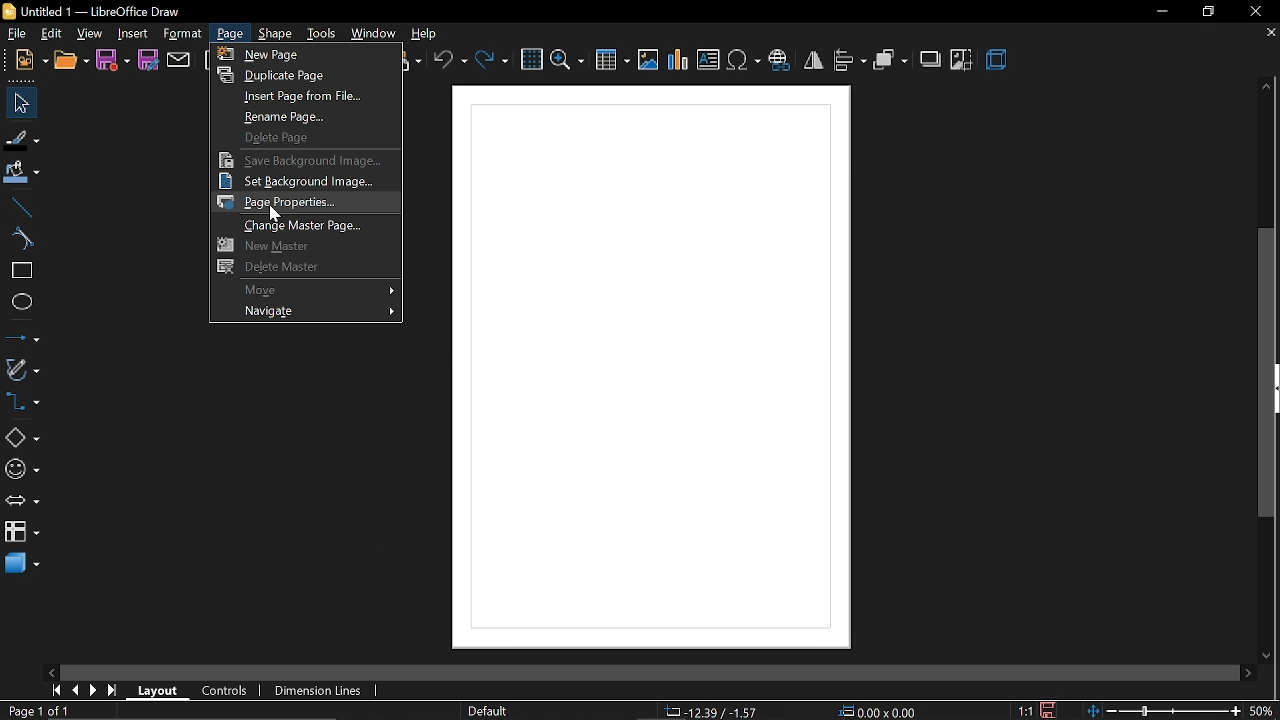  Describe the element at coordinates (611, 61) in the screenshot. I see `insert table` at that location.